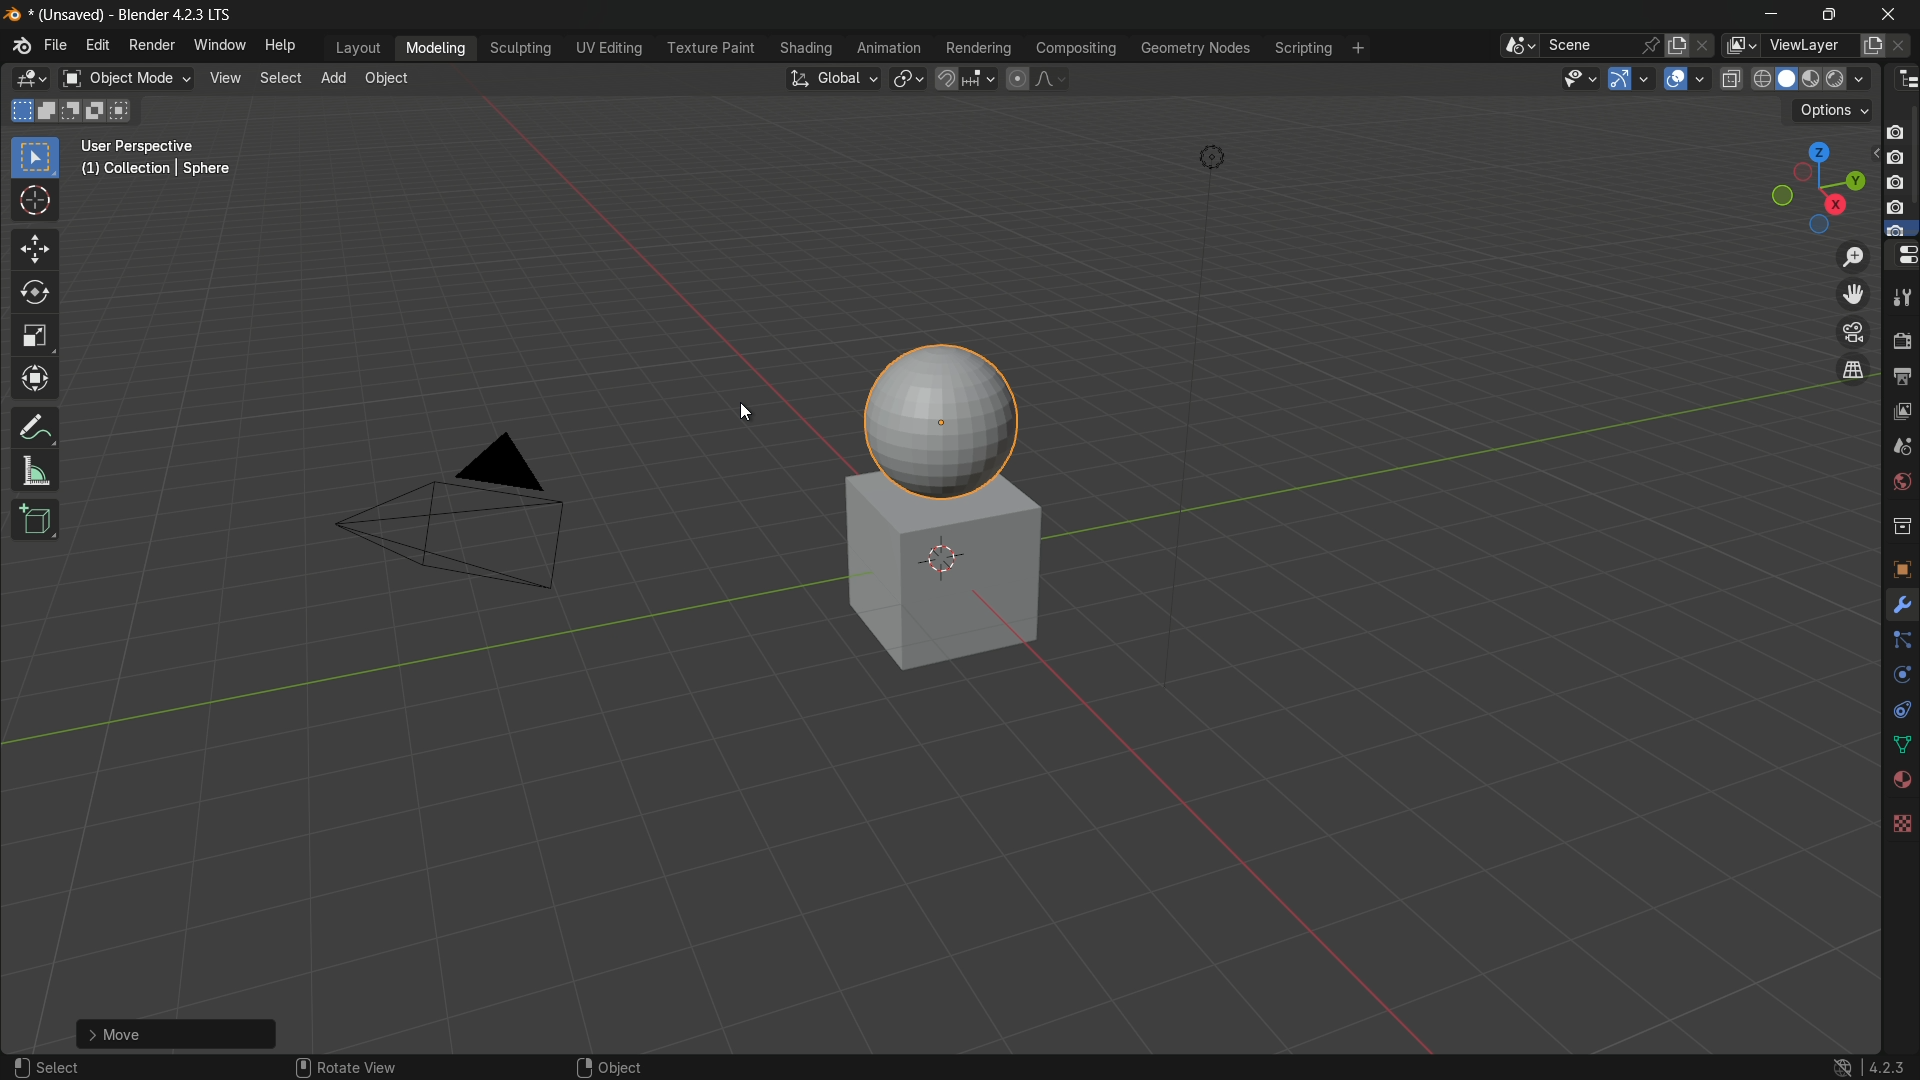  Describe the element at coordinates (35, 158) in the screenshot. I see `select box` at that location.